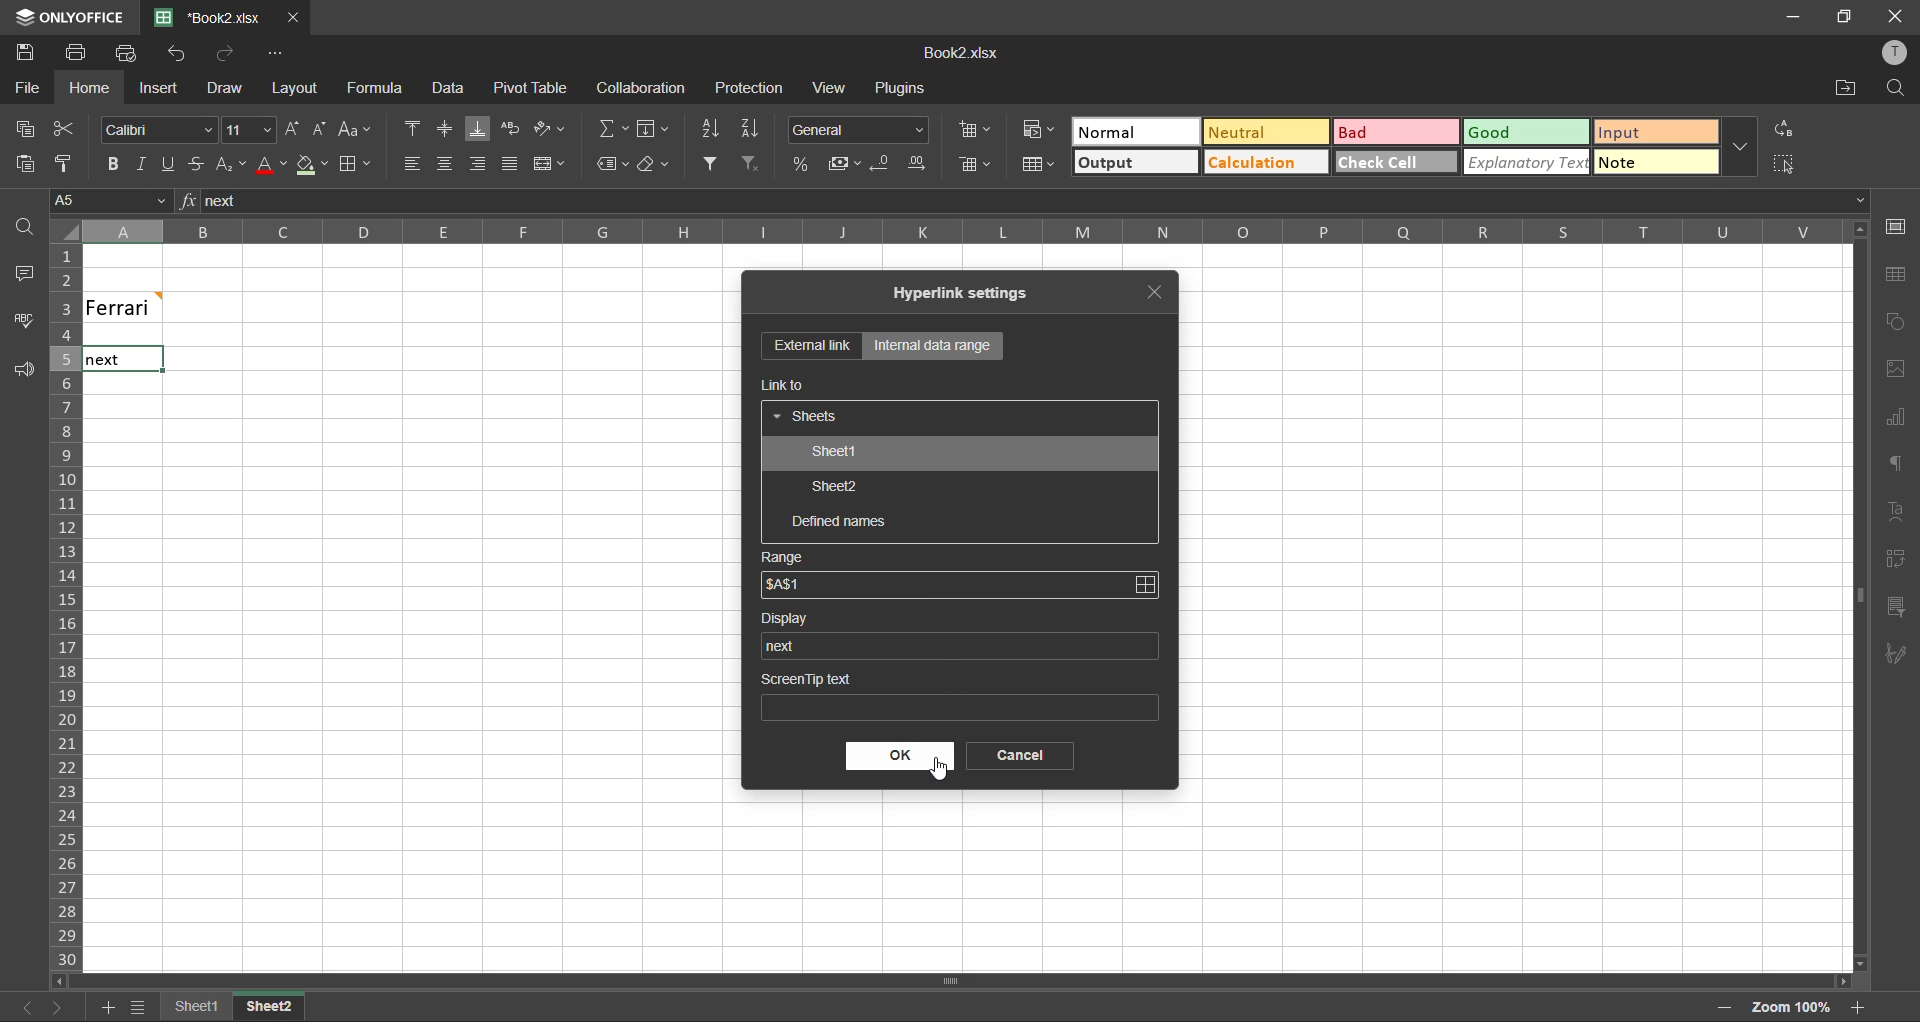 The height and width of the screenshot is (1022, 1920). I want to click on decrement size, so click(318, 127).